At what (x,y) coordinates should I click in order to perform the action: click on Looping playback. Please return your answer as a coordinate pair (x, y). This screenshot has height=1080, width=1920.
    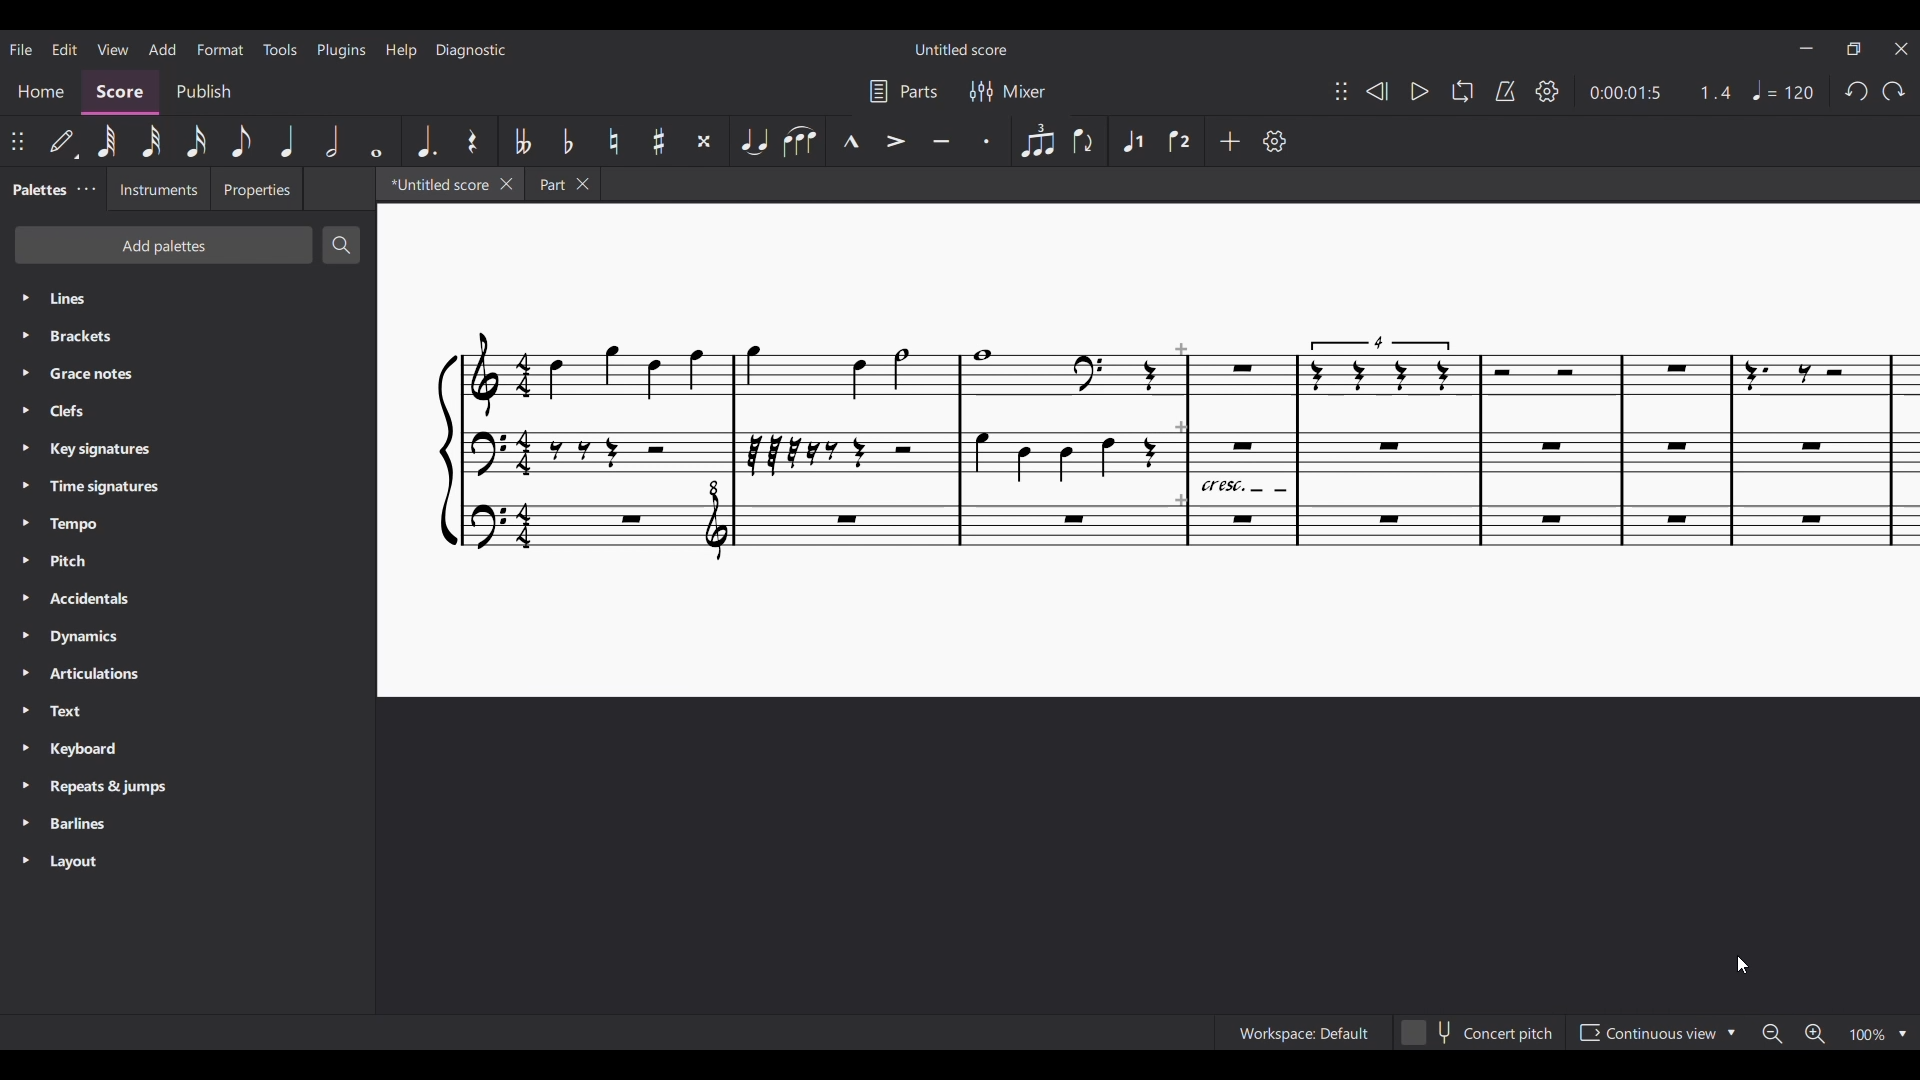
    Looking at the image, I should click on (1461, 91).